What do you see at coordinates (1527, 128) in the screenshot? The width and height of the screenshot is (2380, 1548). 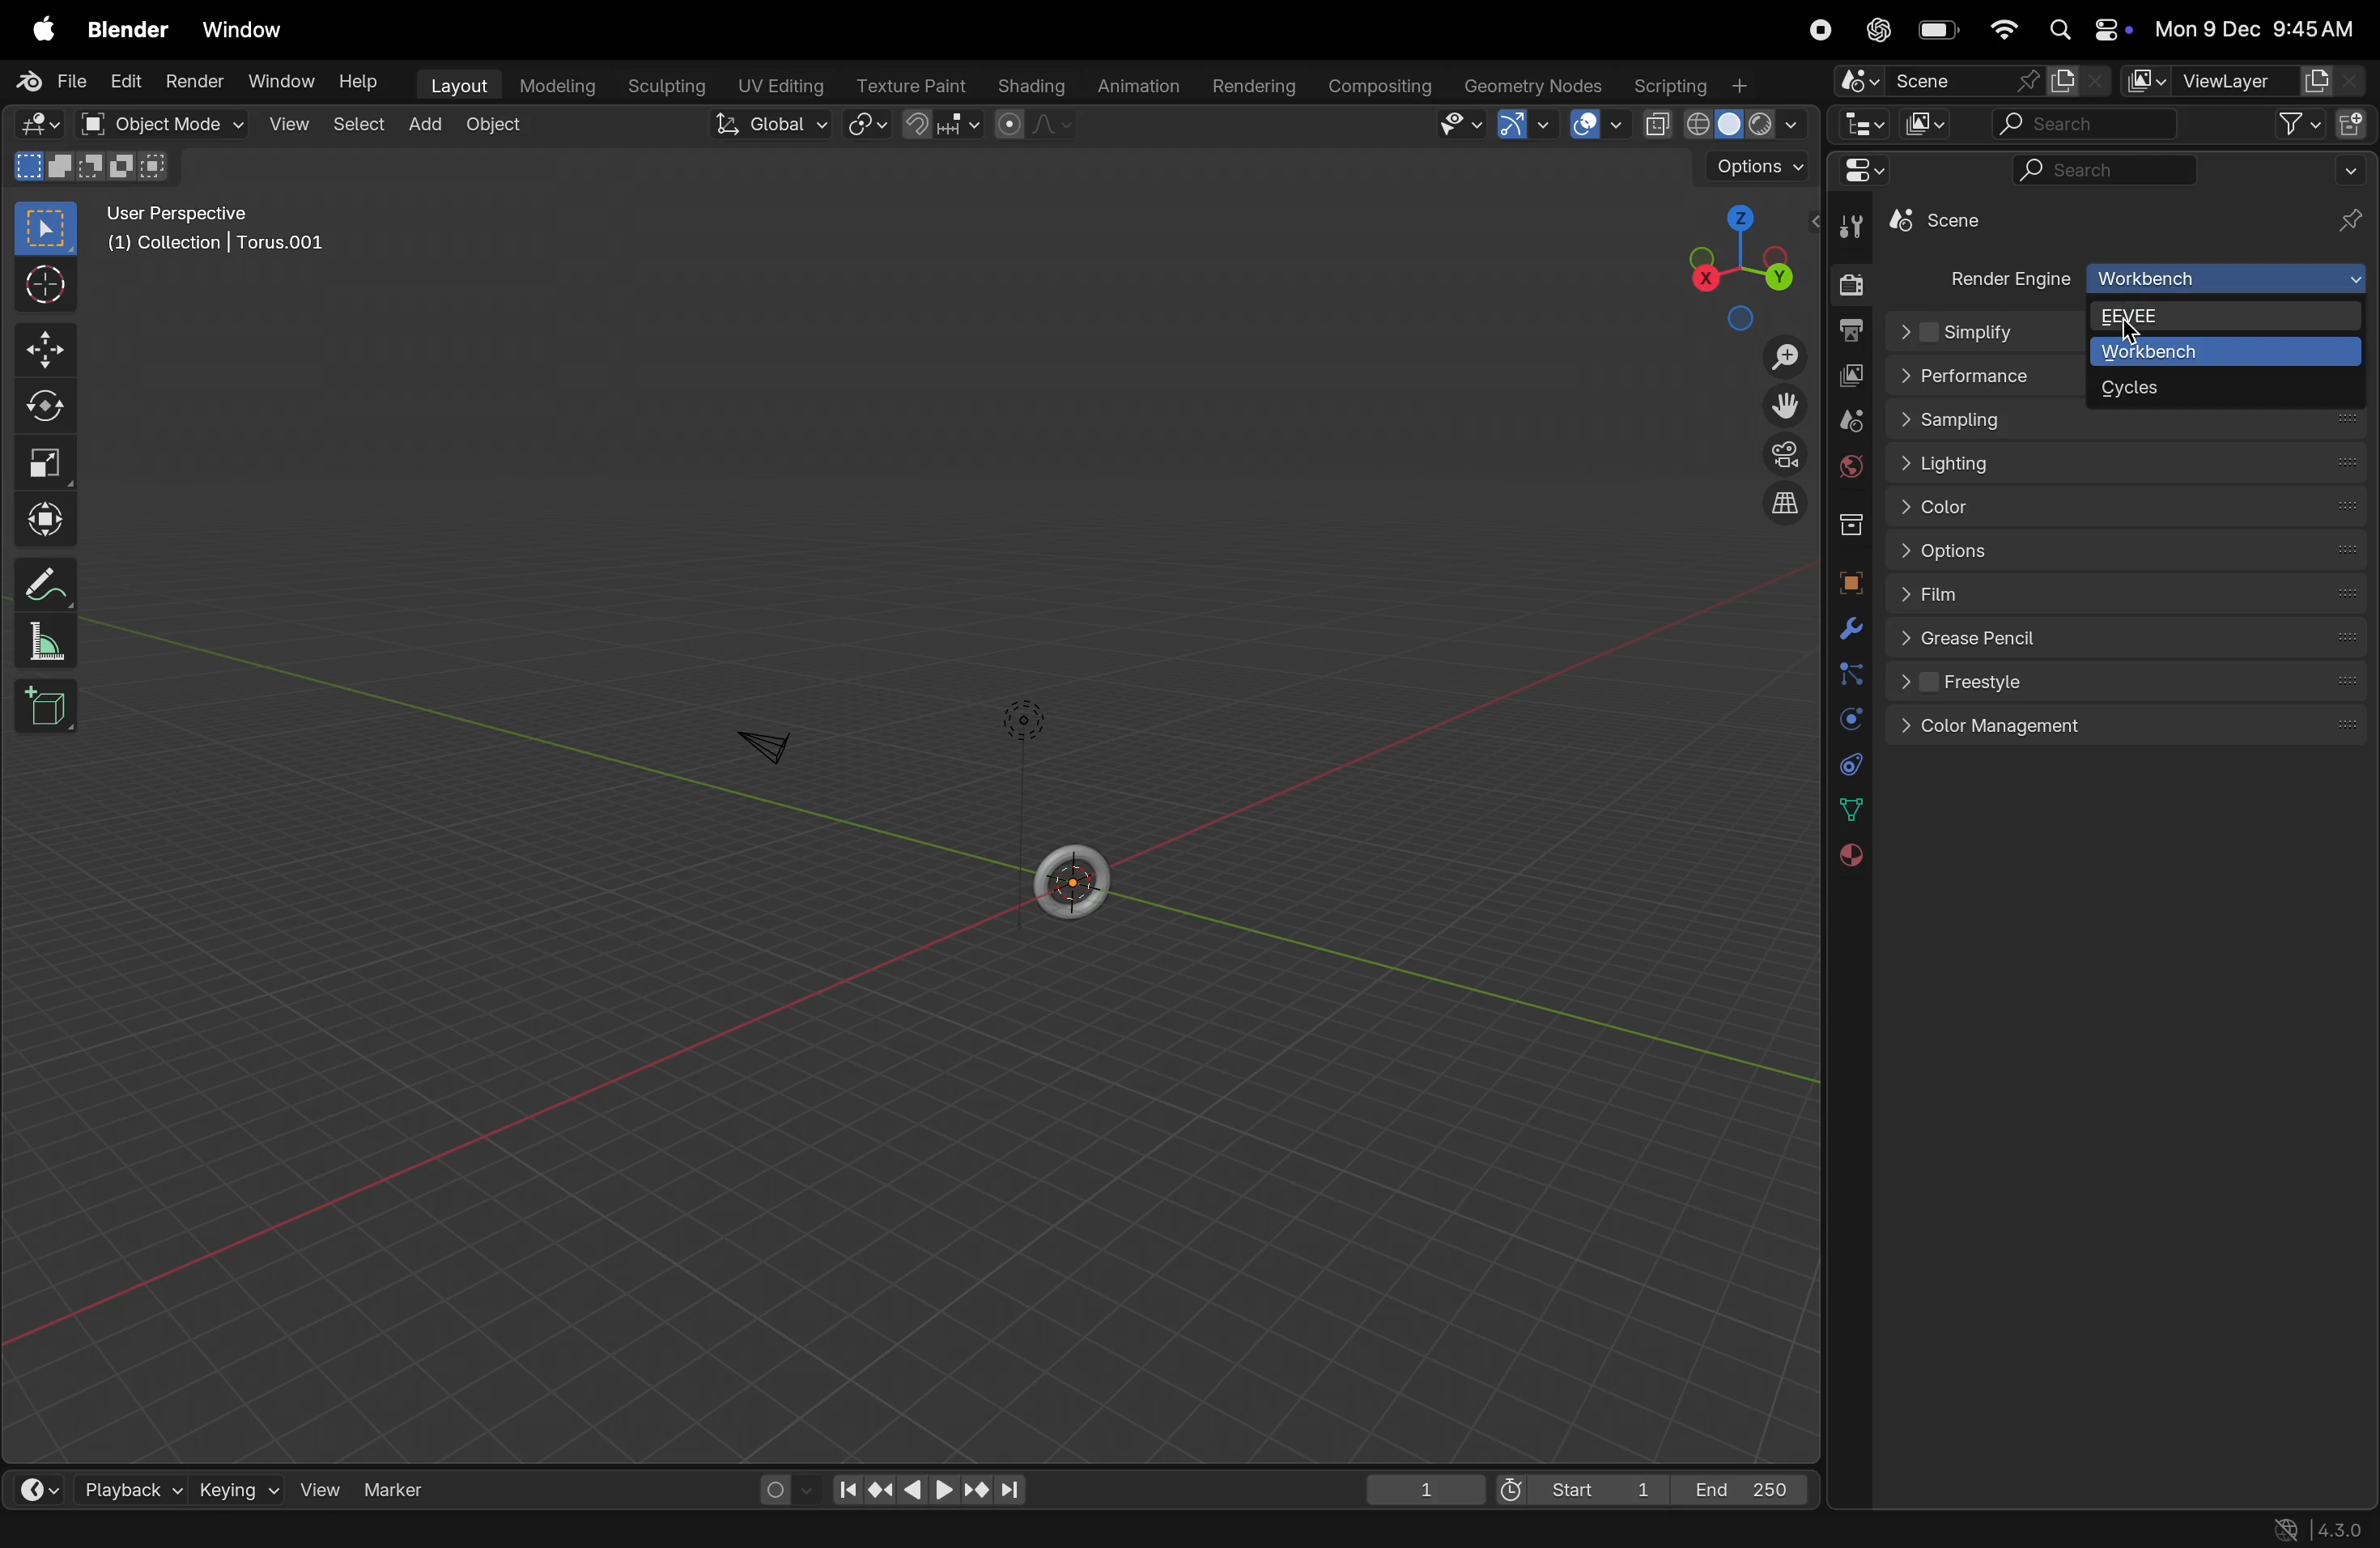 I see `arrow` at bounding box center [1527, 128].